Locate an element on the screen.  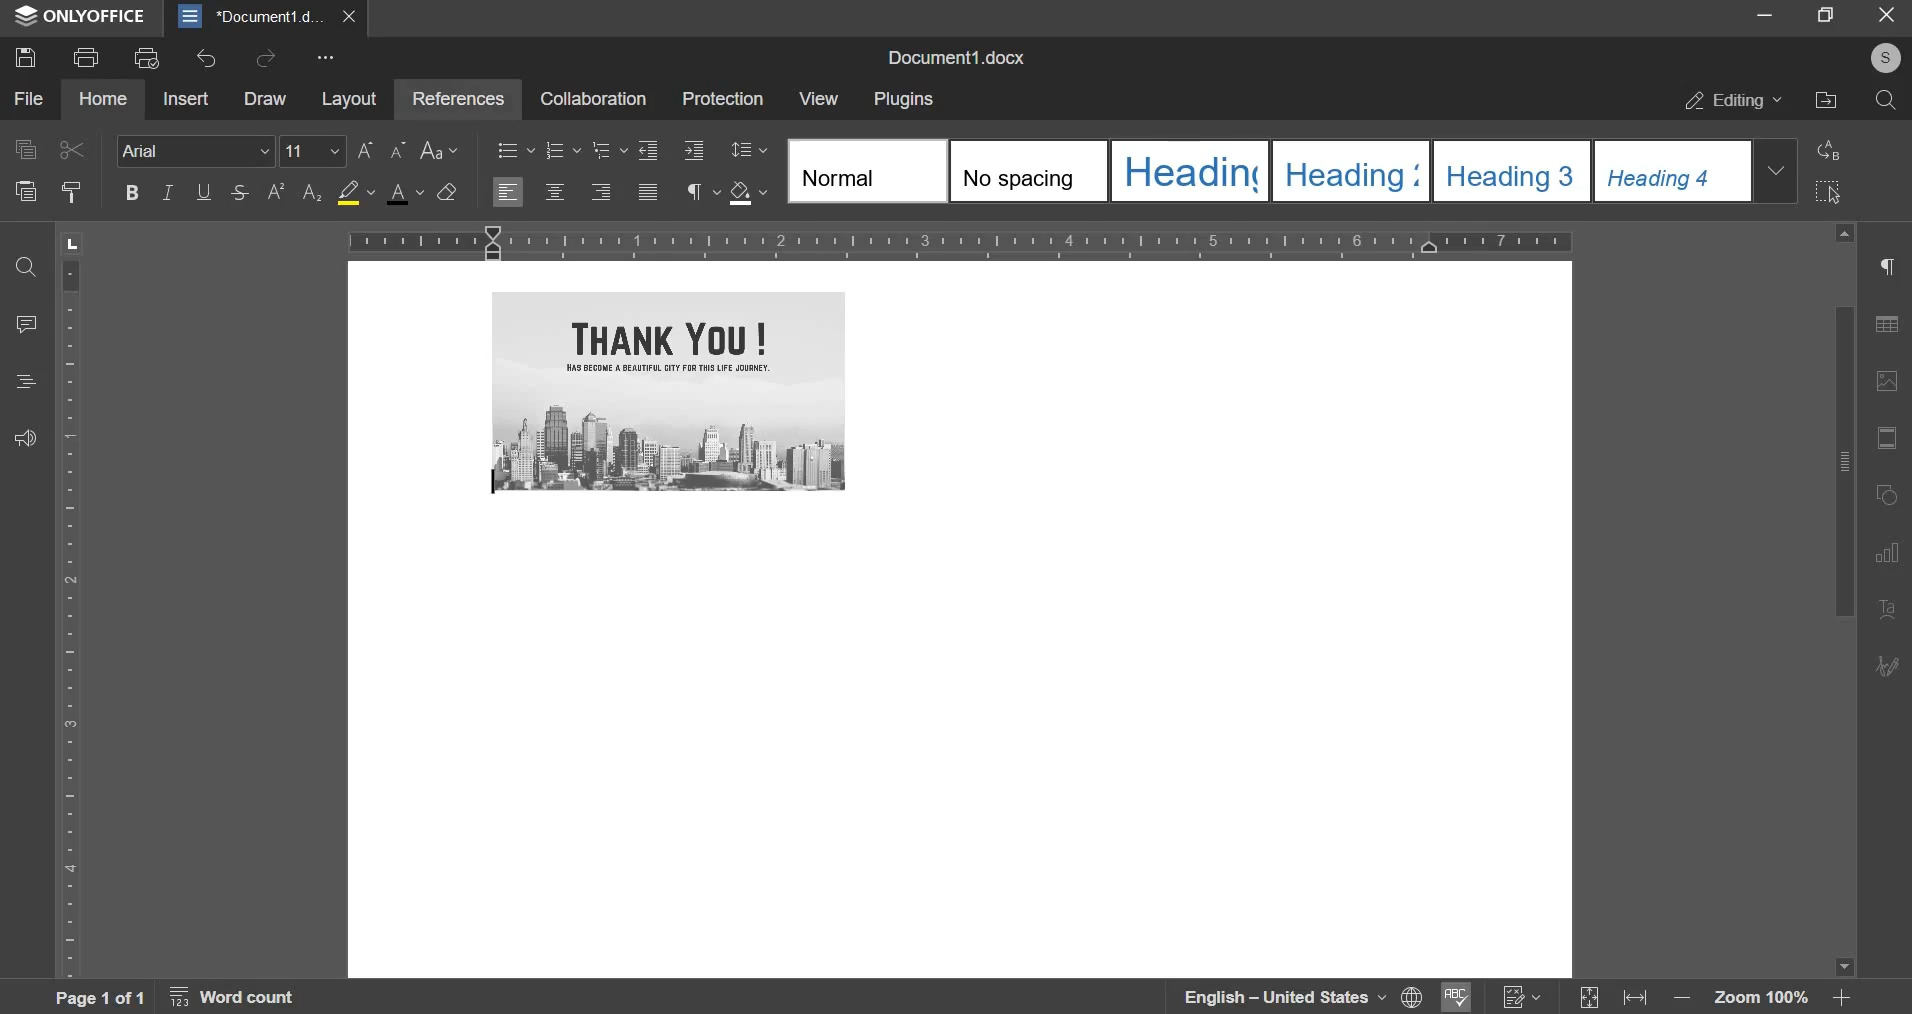
redo is located at coordinates (265, 57).